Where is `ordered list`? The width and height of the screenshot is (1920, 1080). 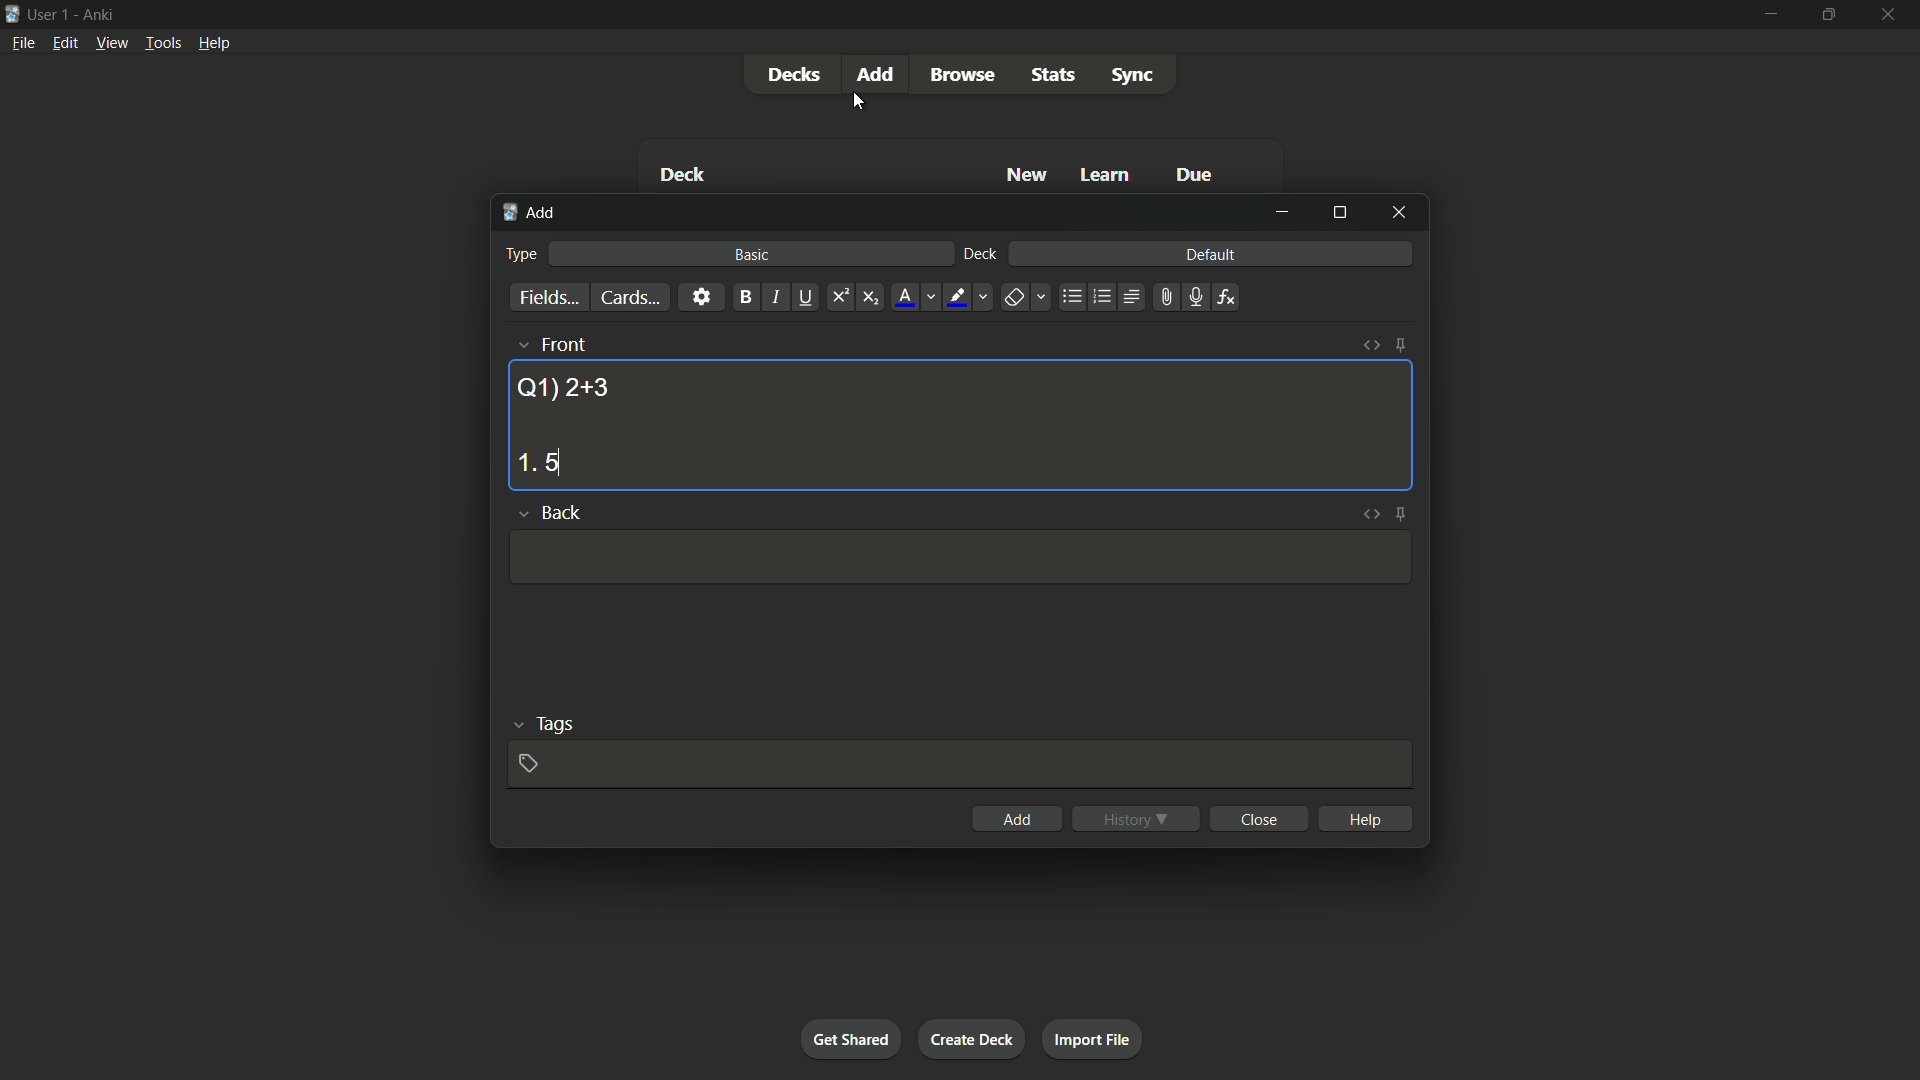 ordered list is located at coordinates (1102, 297).